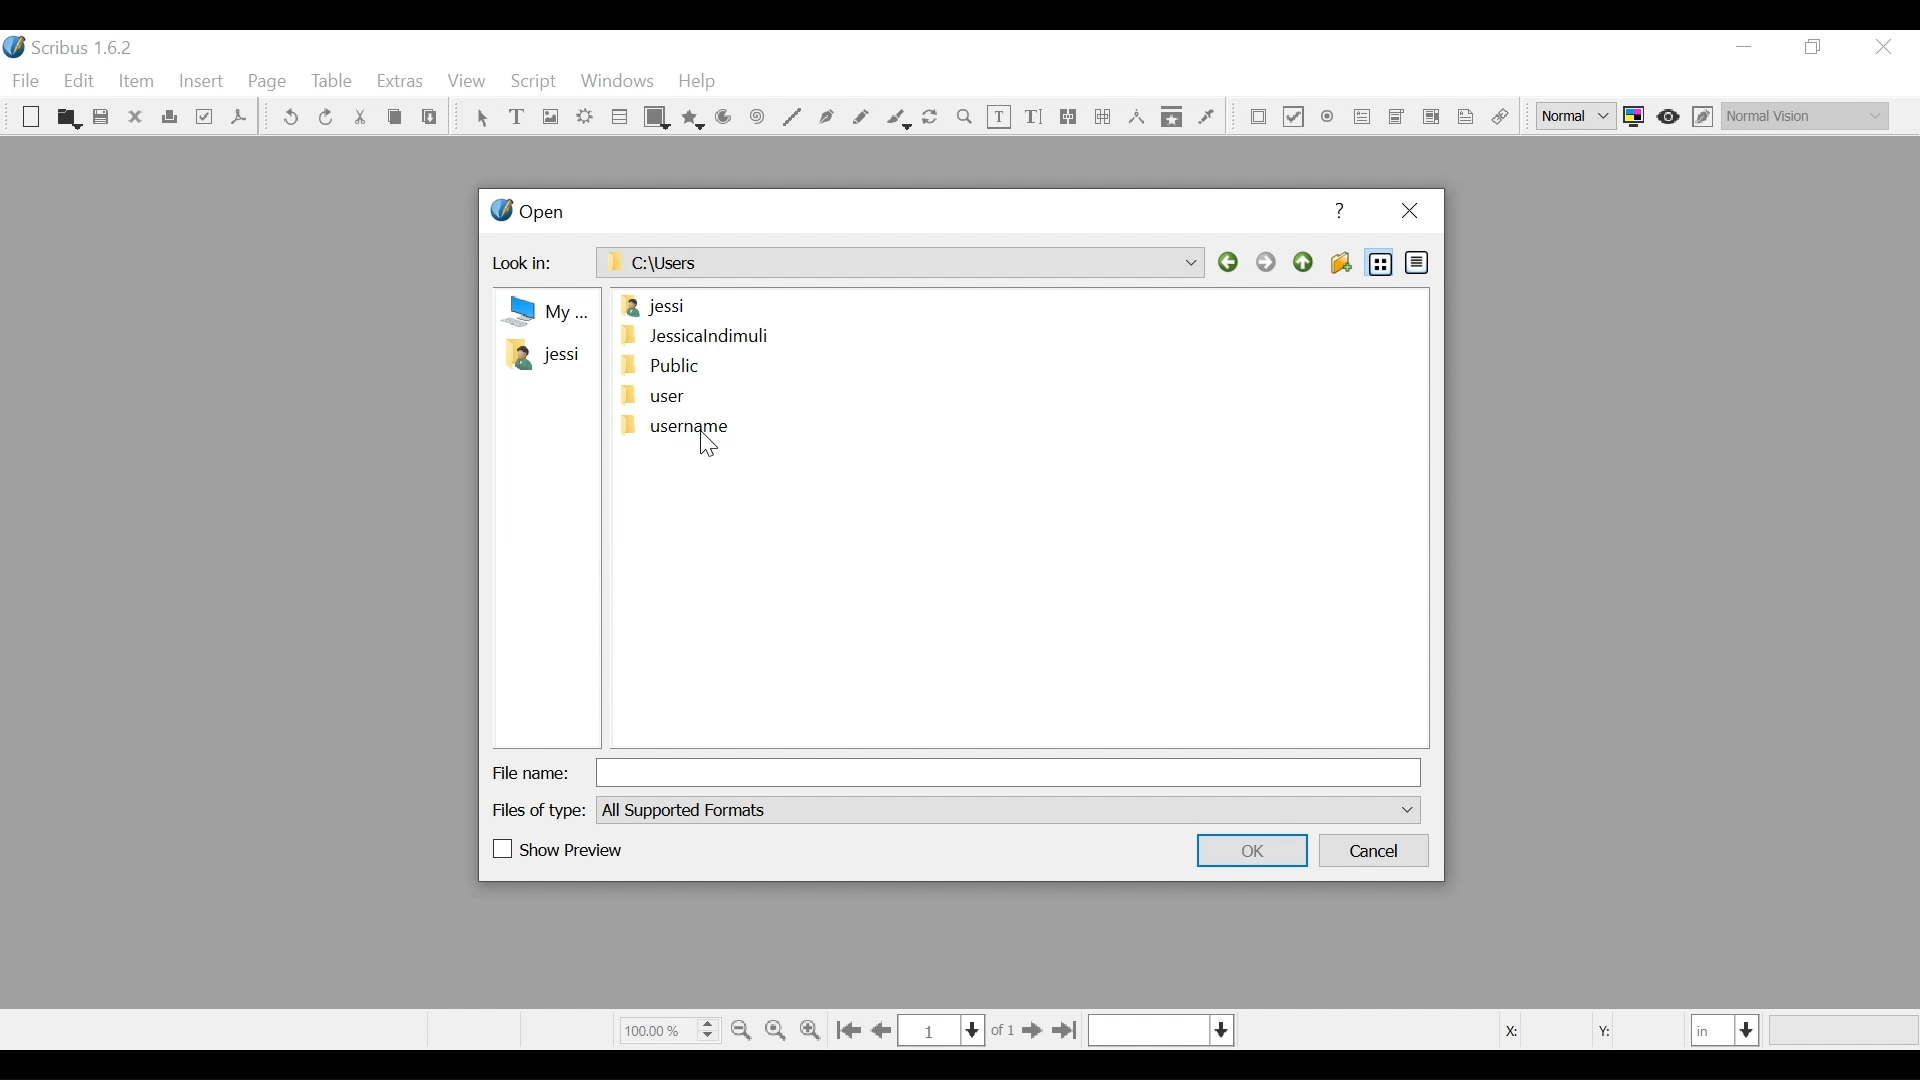 The height and width of the screenshot is (1080, 1920). What do you see at coordinates (1497, 118) in the screenshot?
I see `Link Annotations` at bounding box center [1497, 118].